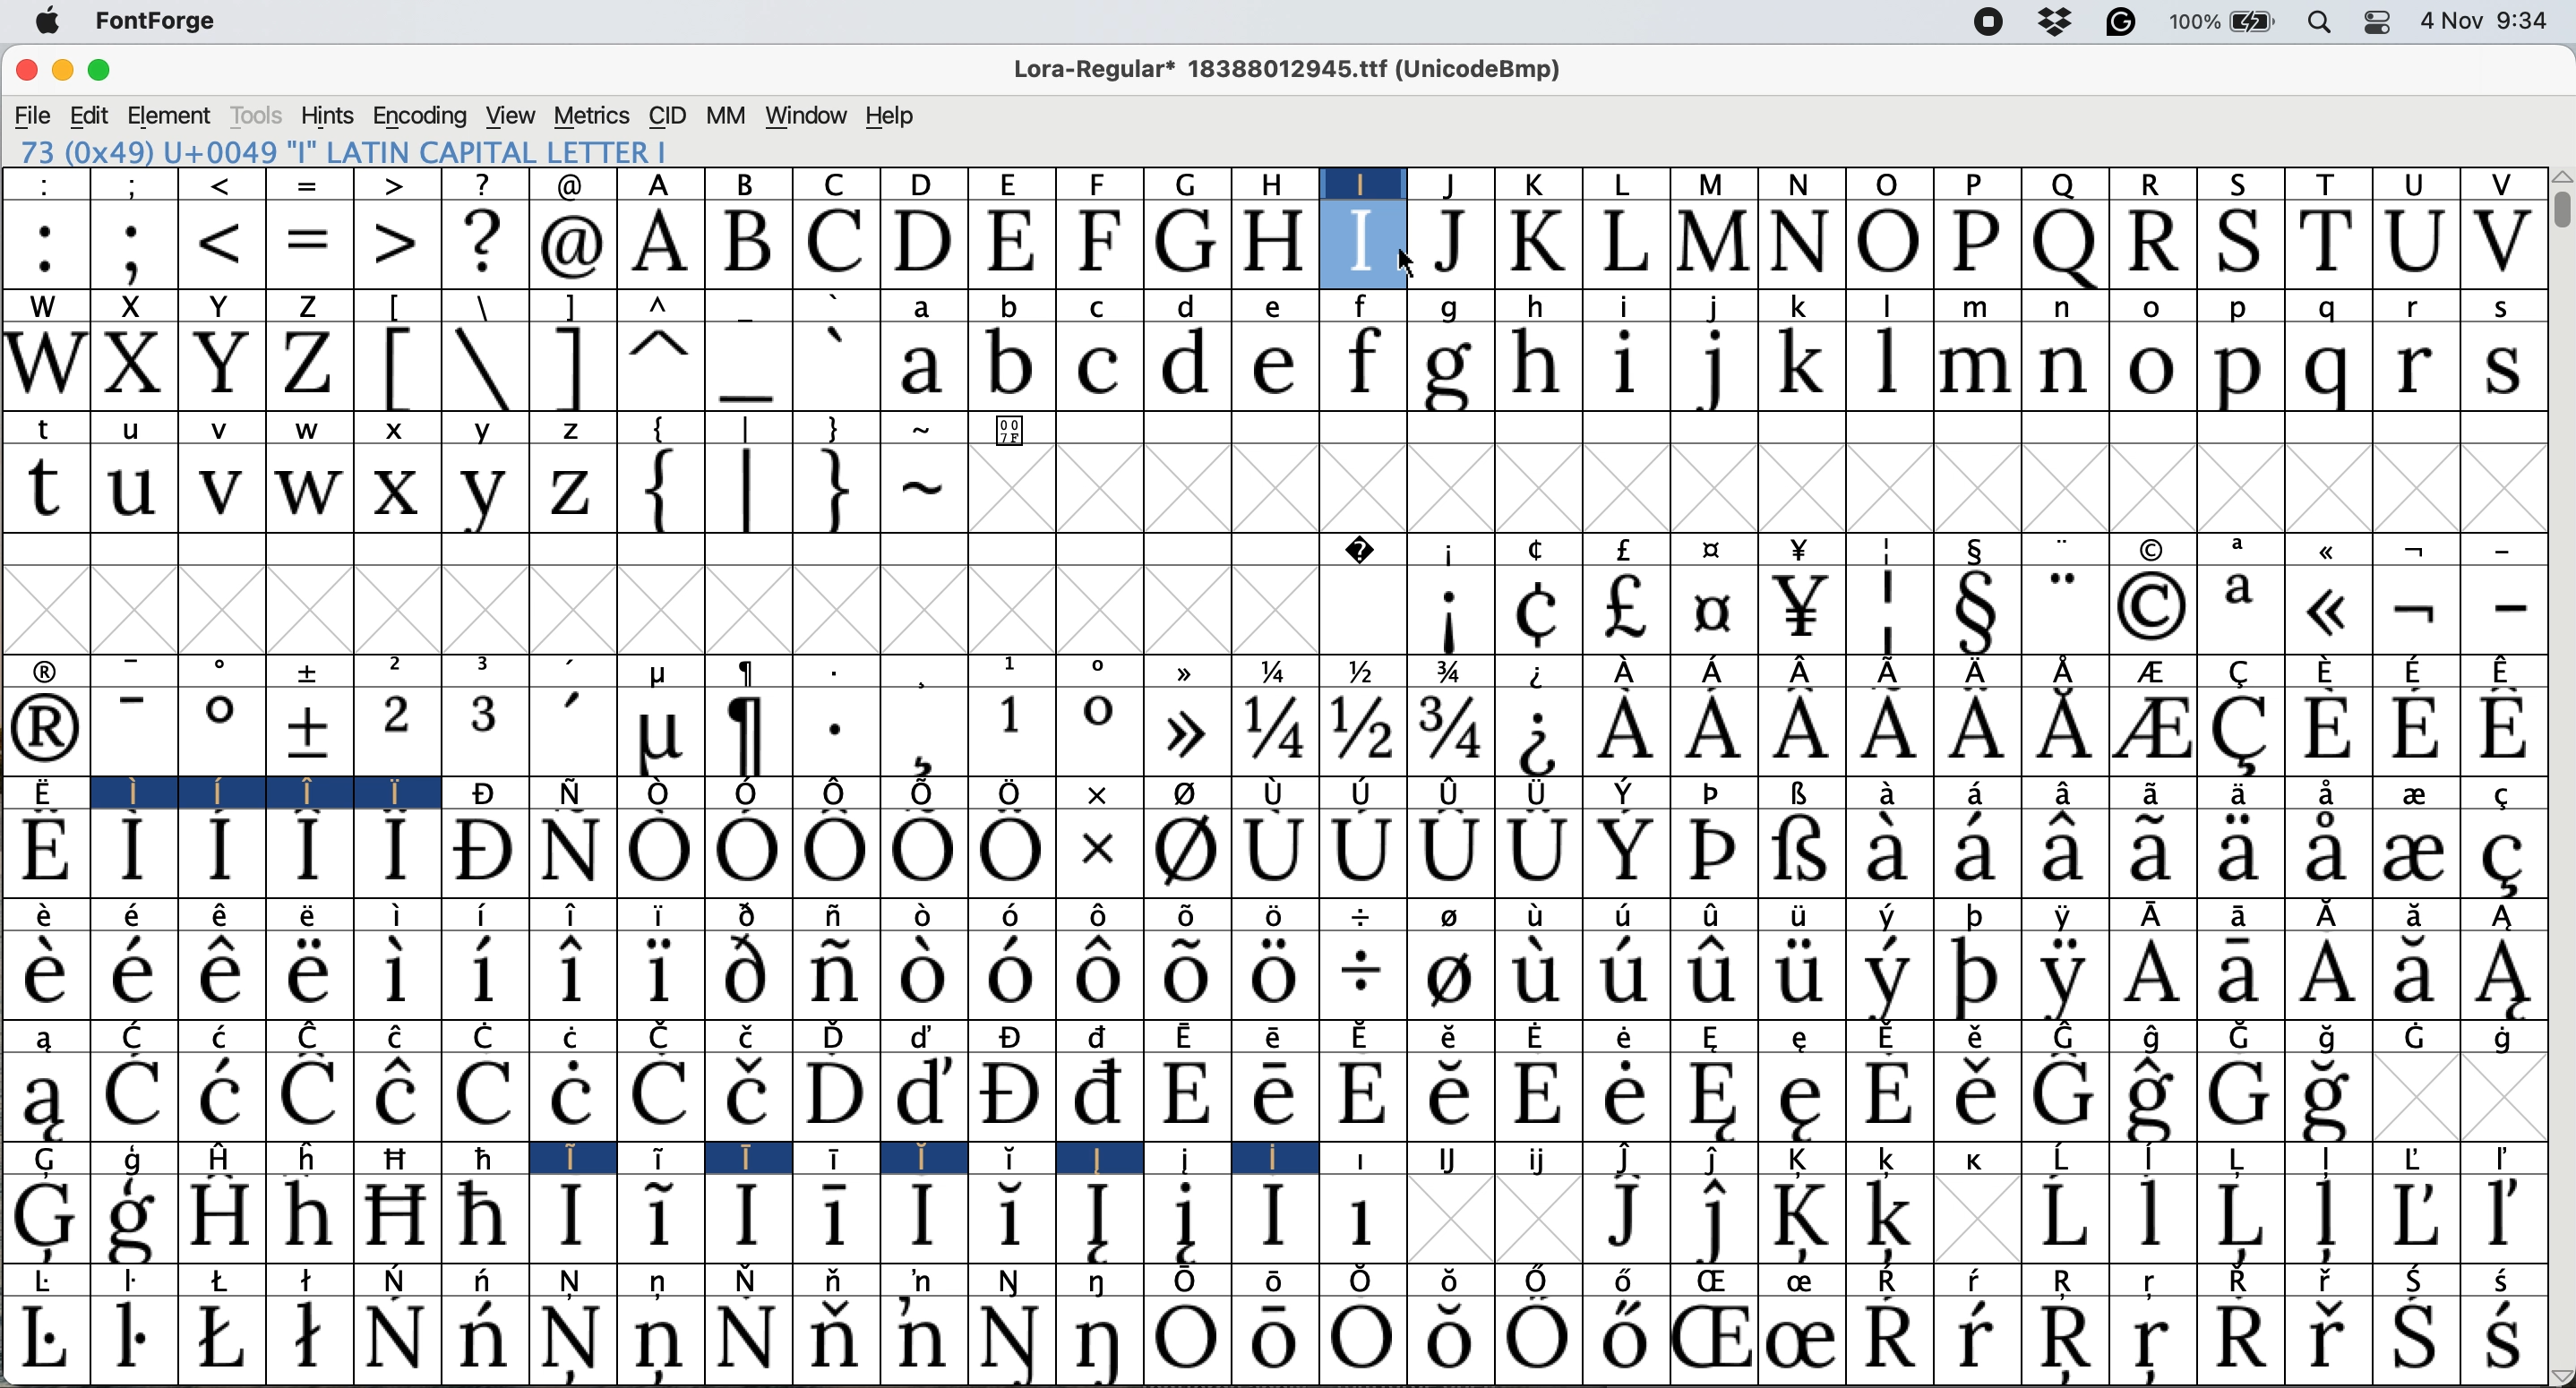 This screenshot has width=2576, height=1388. What do you see at coordinates (90, 116) in the screenshot?
I see `edit` at bounding box center [90, 116].